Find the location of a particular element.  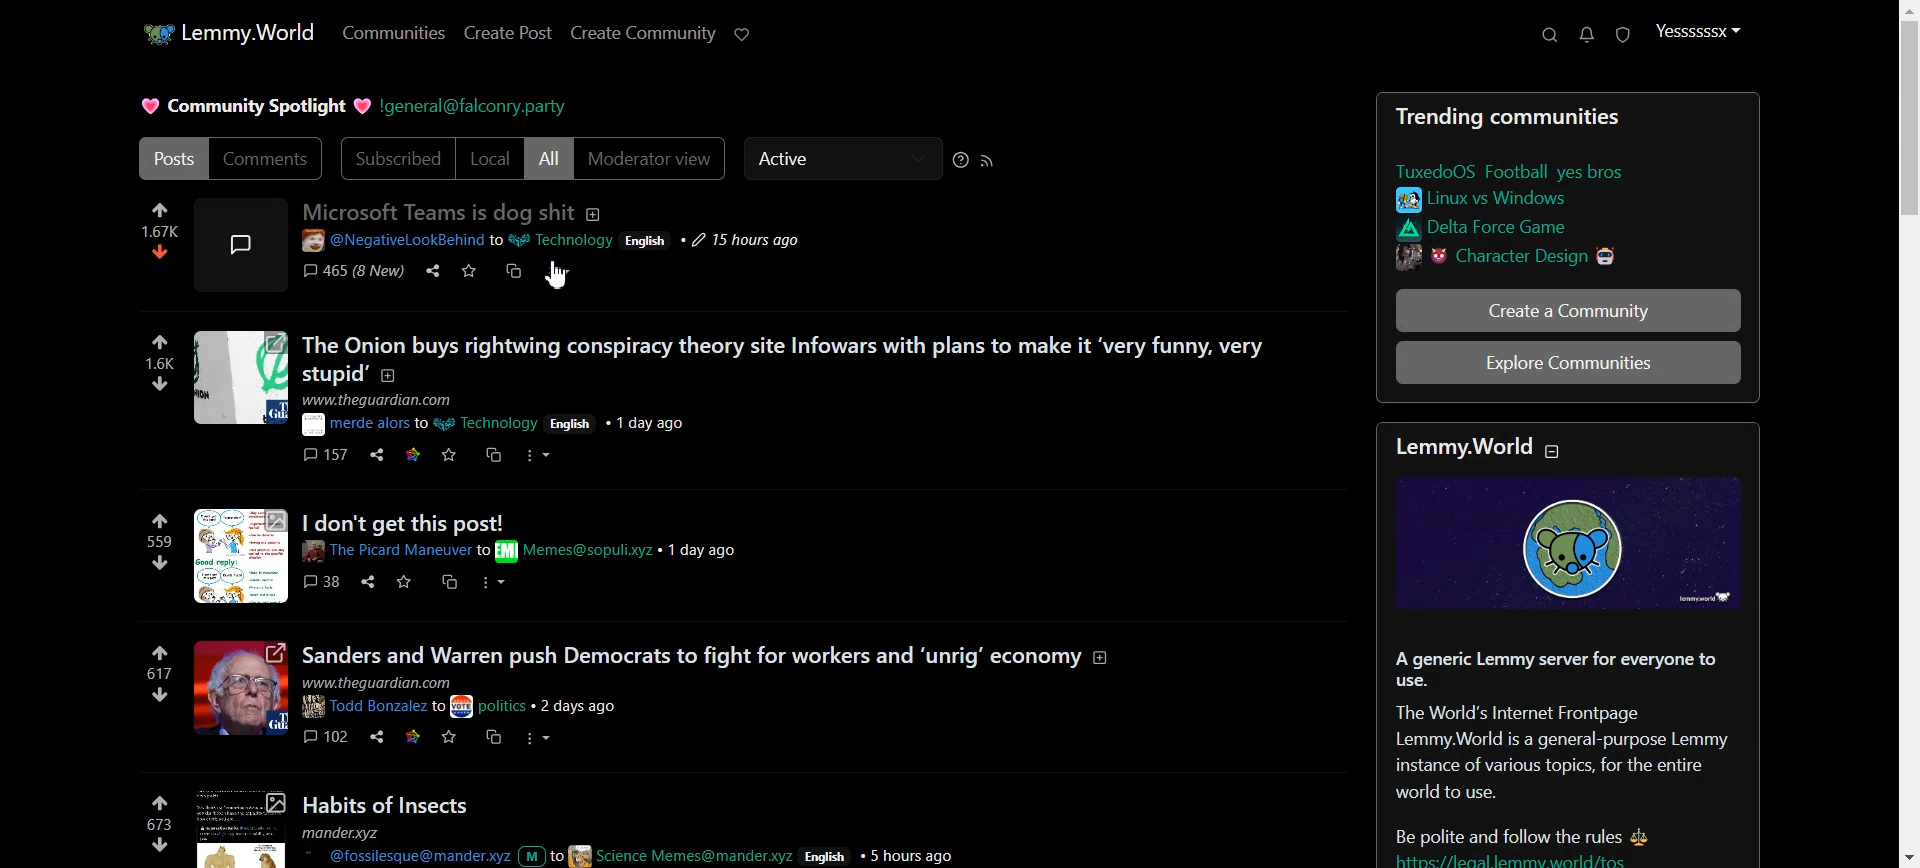

save is located at coordinates (405, 583).